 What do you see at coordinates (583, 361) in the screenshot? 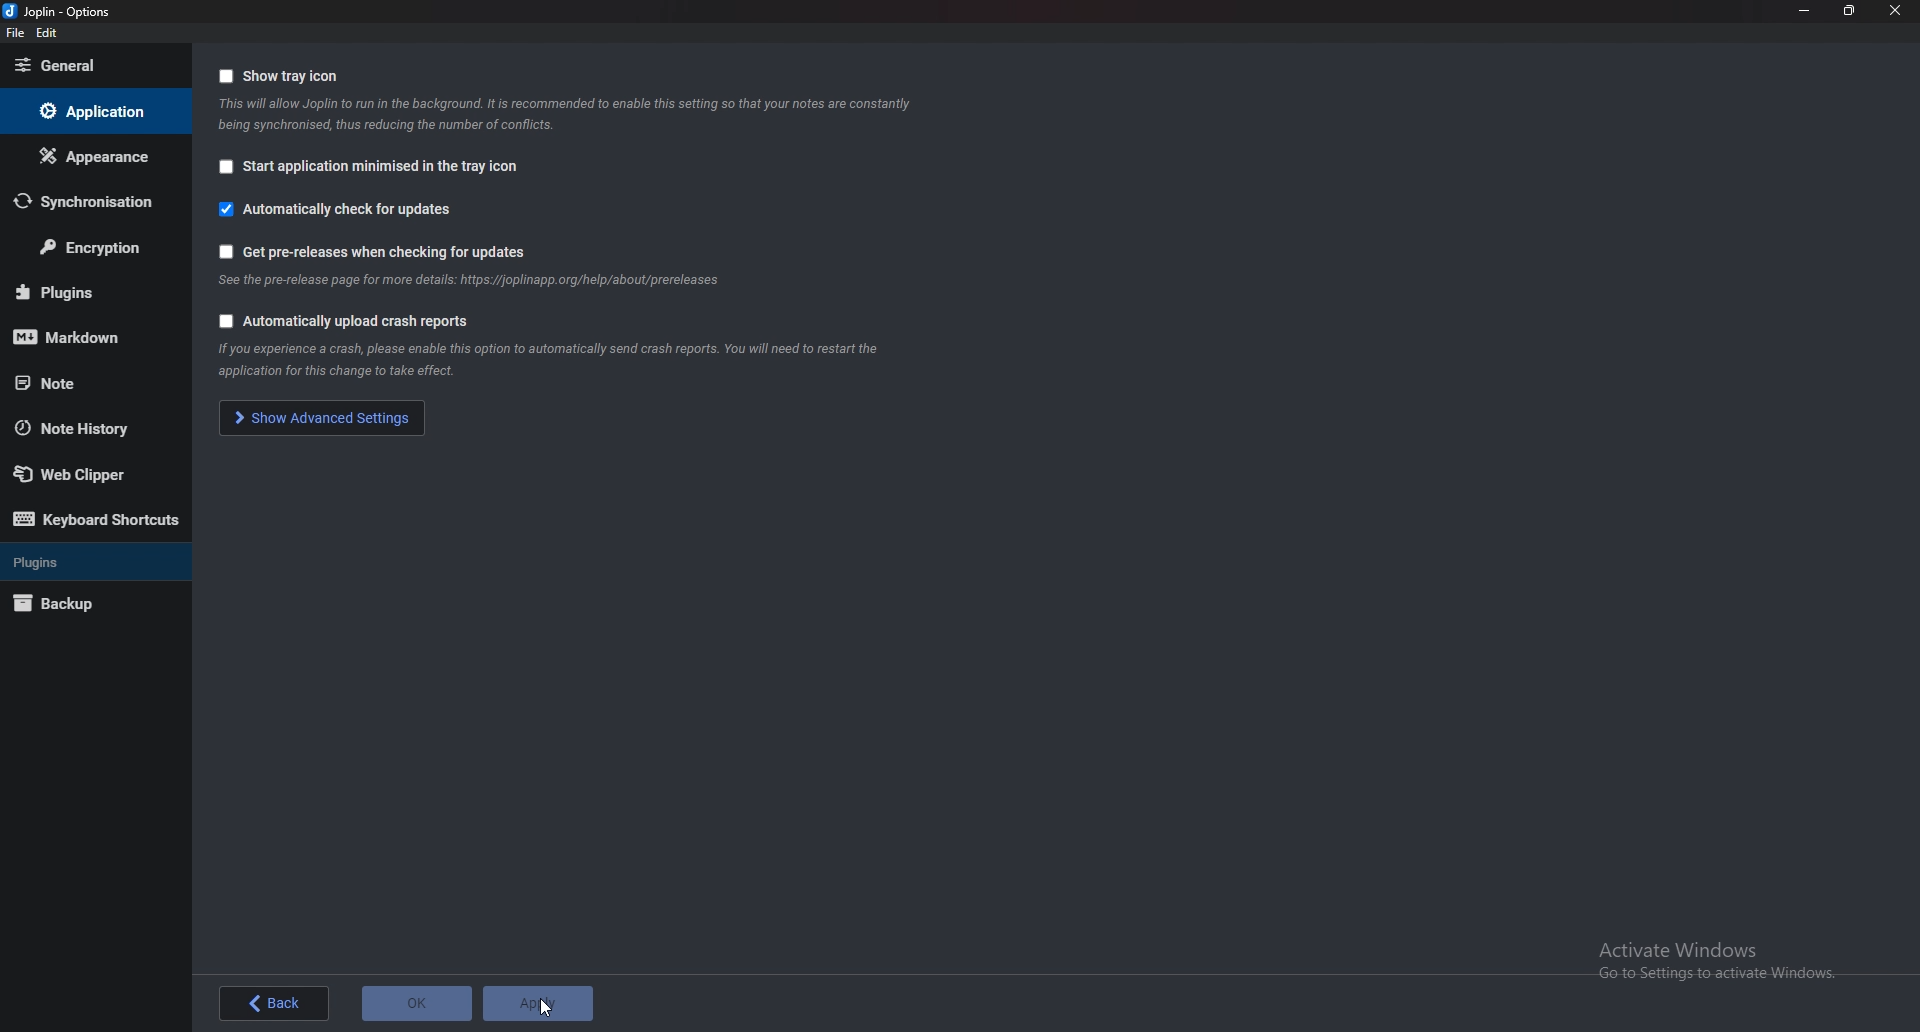
I see `Info` at bounding box center [583, 361].